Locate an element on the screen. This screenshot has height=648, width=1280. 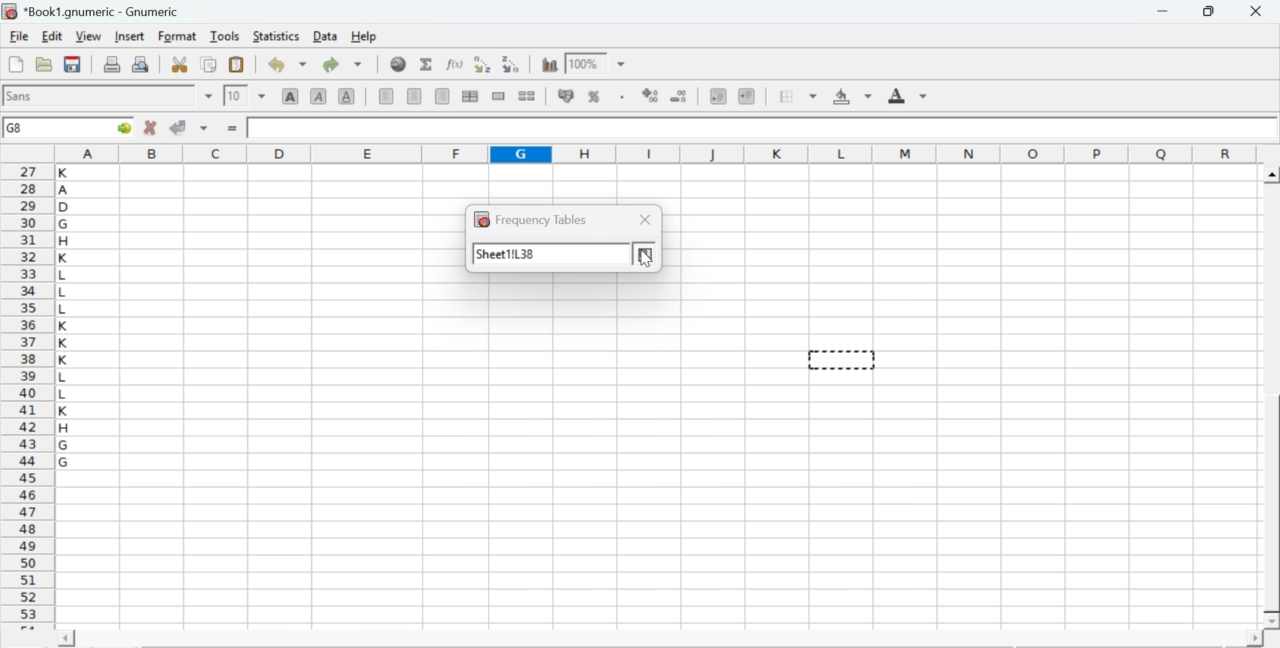
edit is located at coordinates (52, 36).